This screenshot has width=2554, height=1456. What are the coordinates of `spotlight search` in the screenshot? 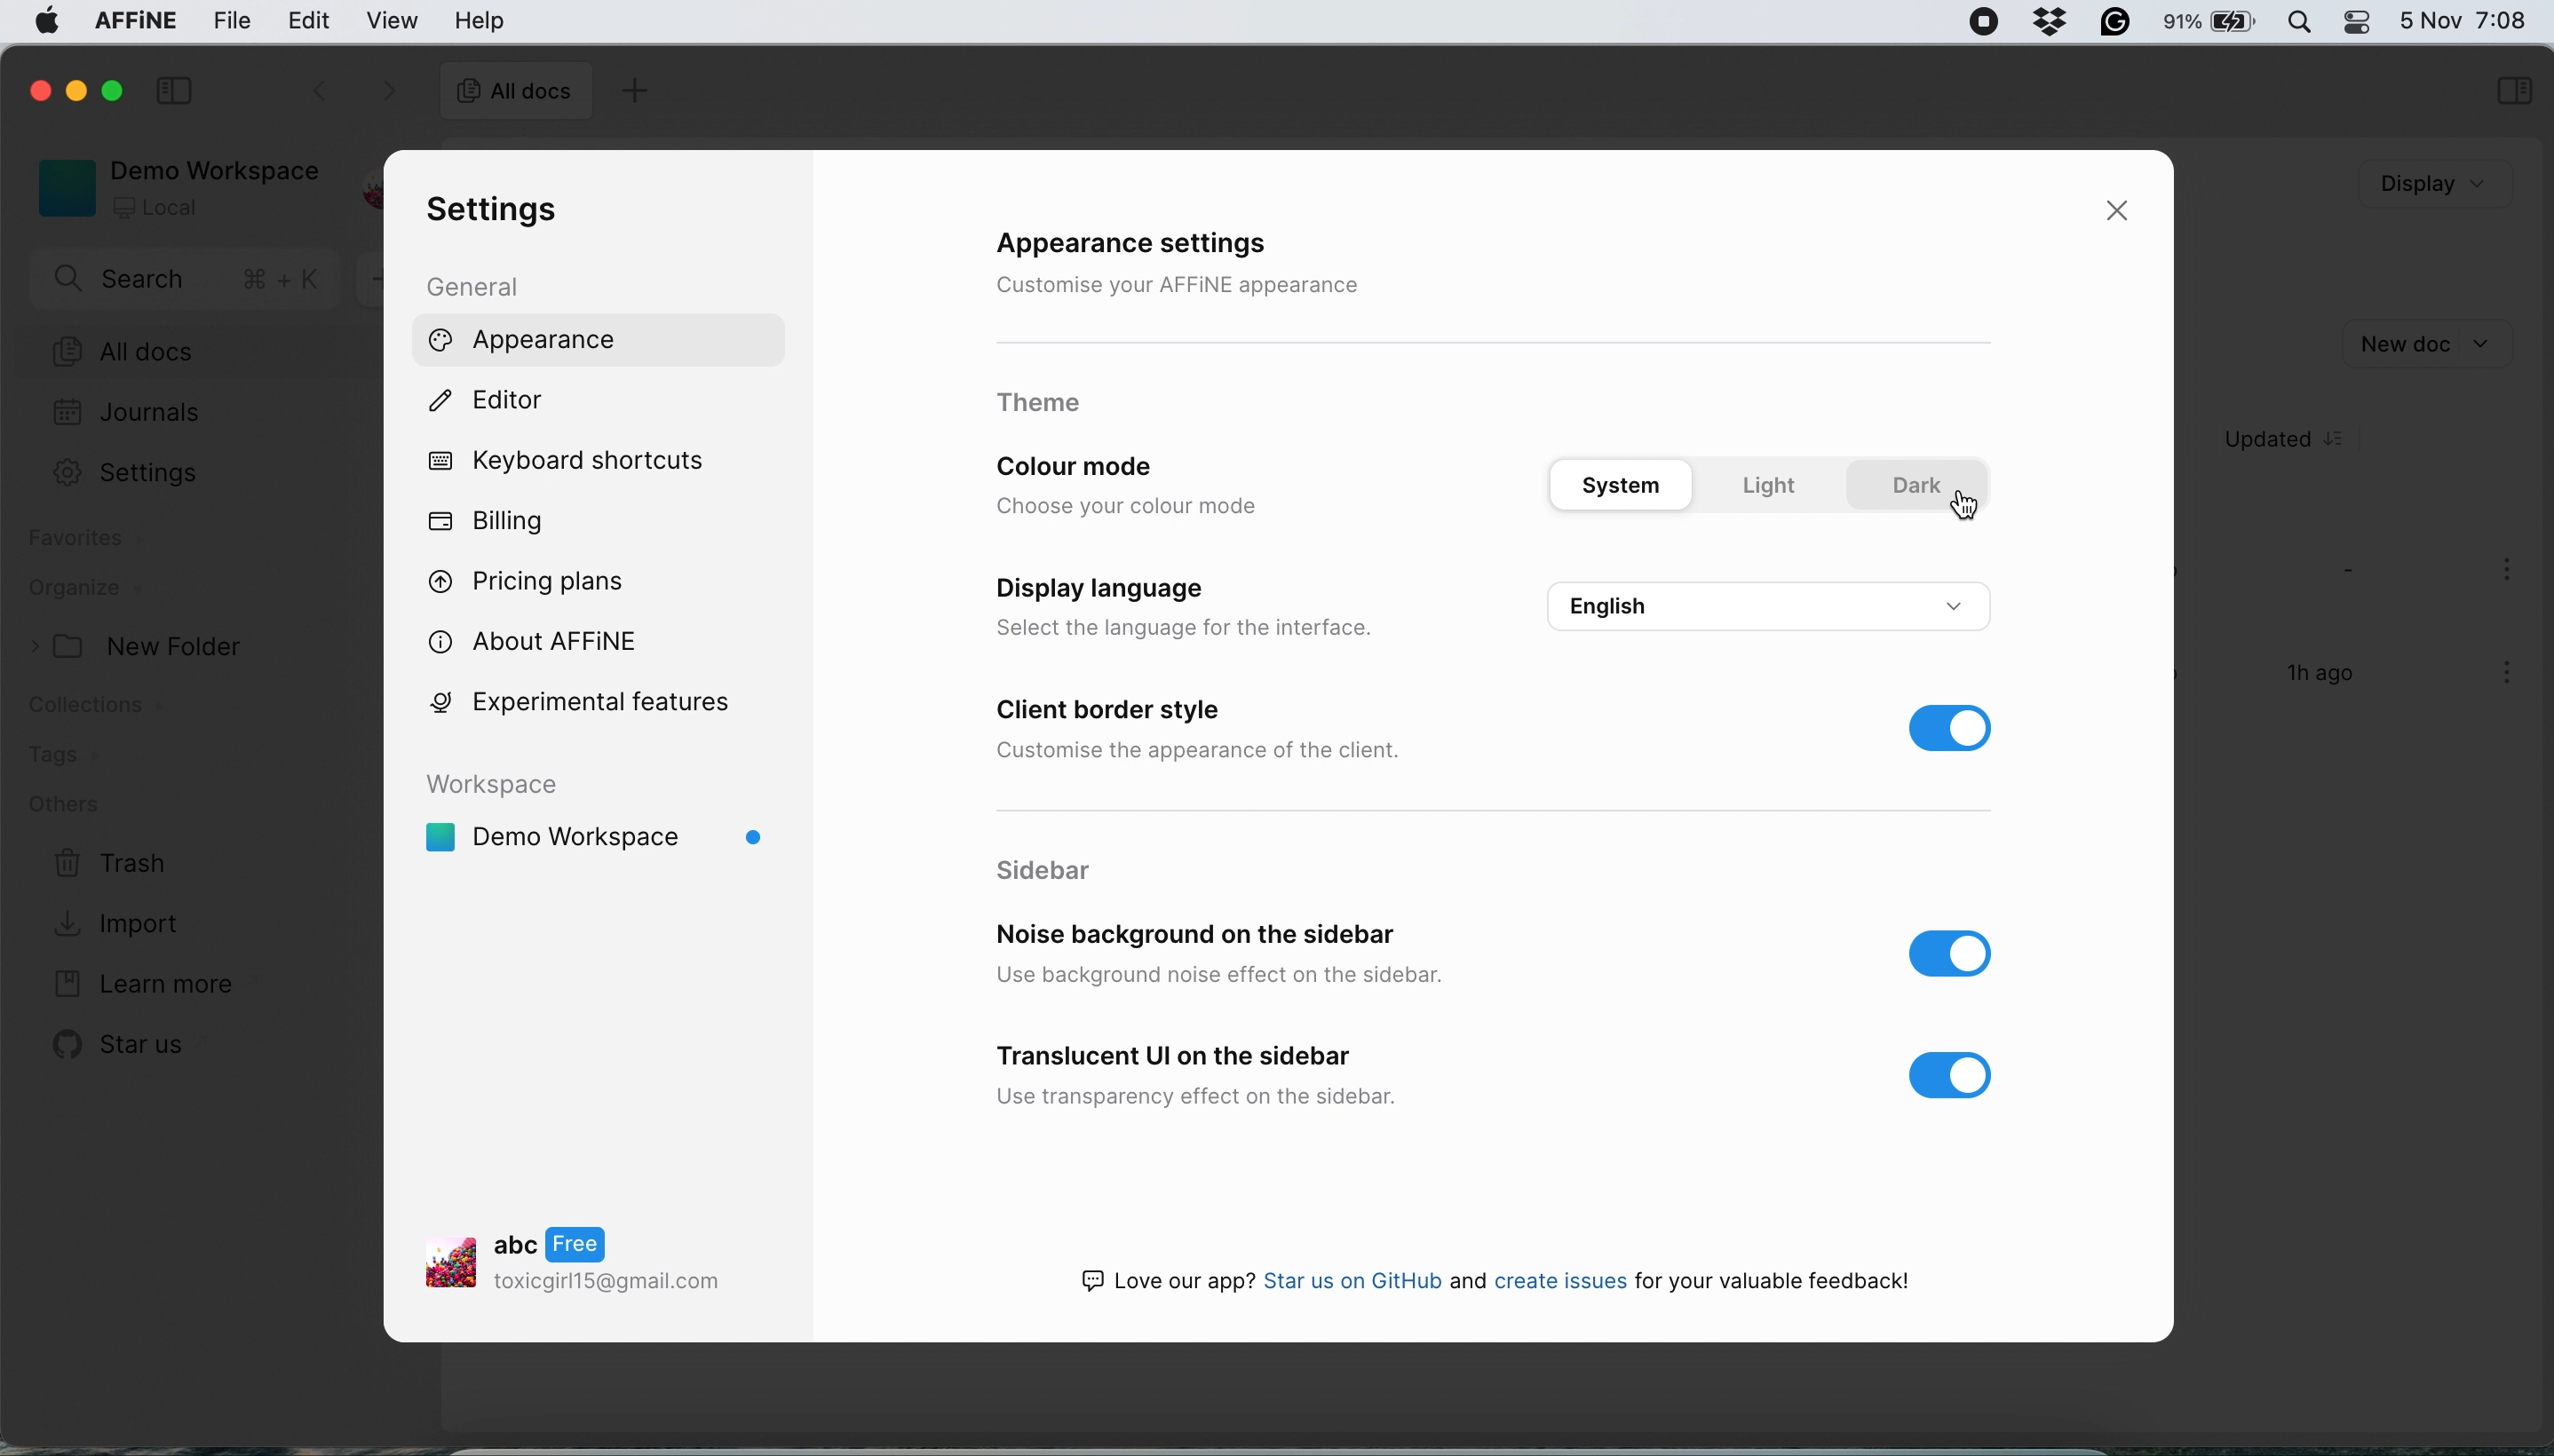 It's located at (2304, 22).